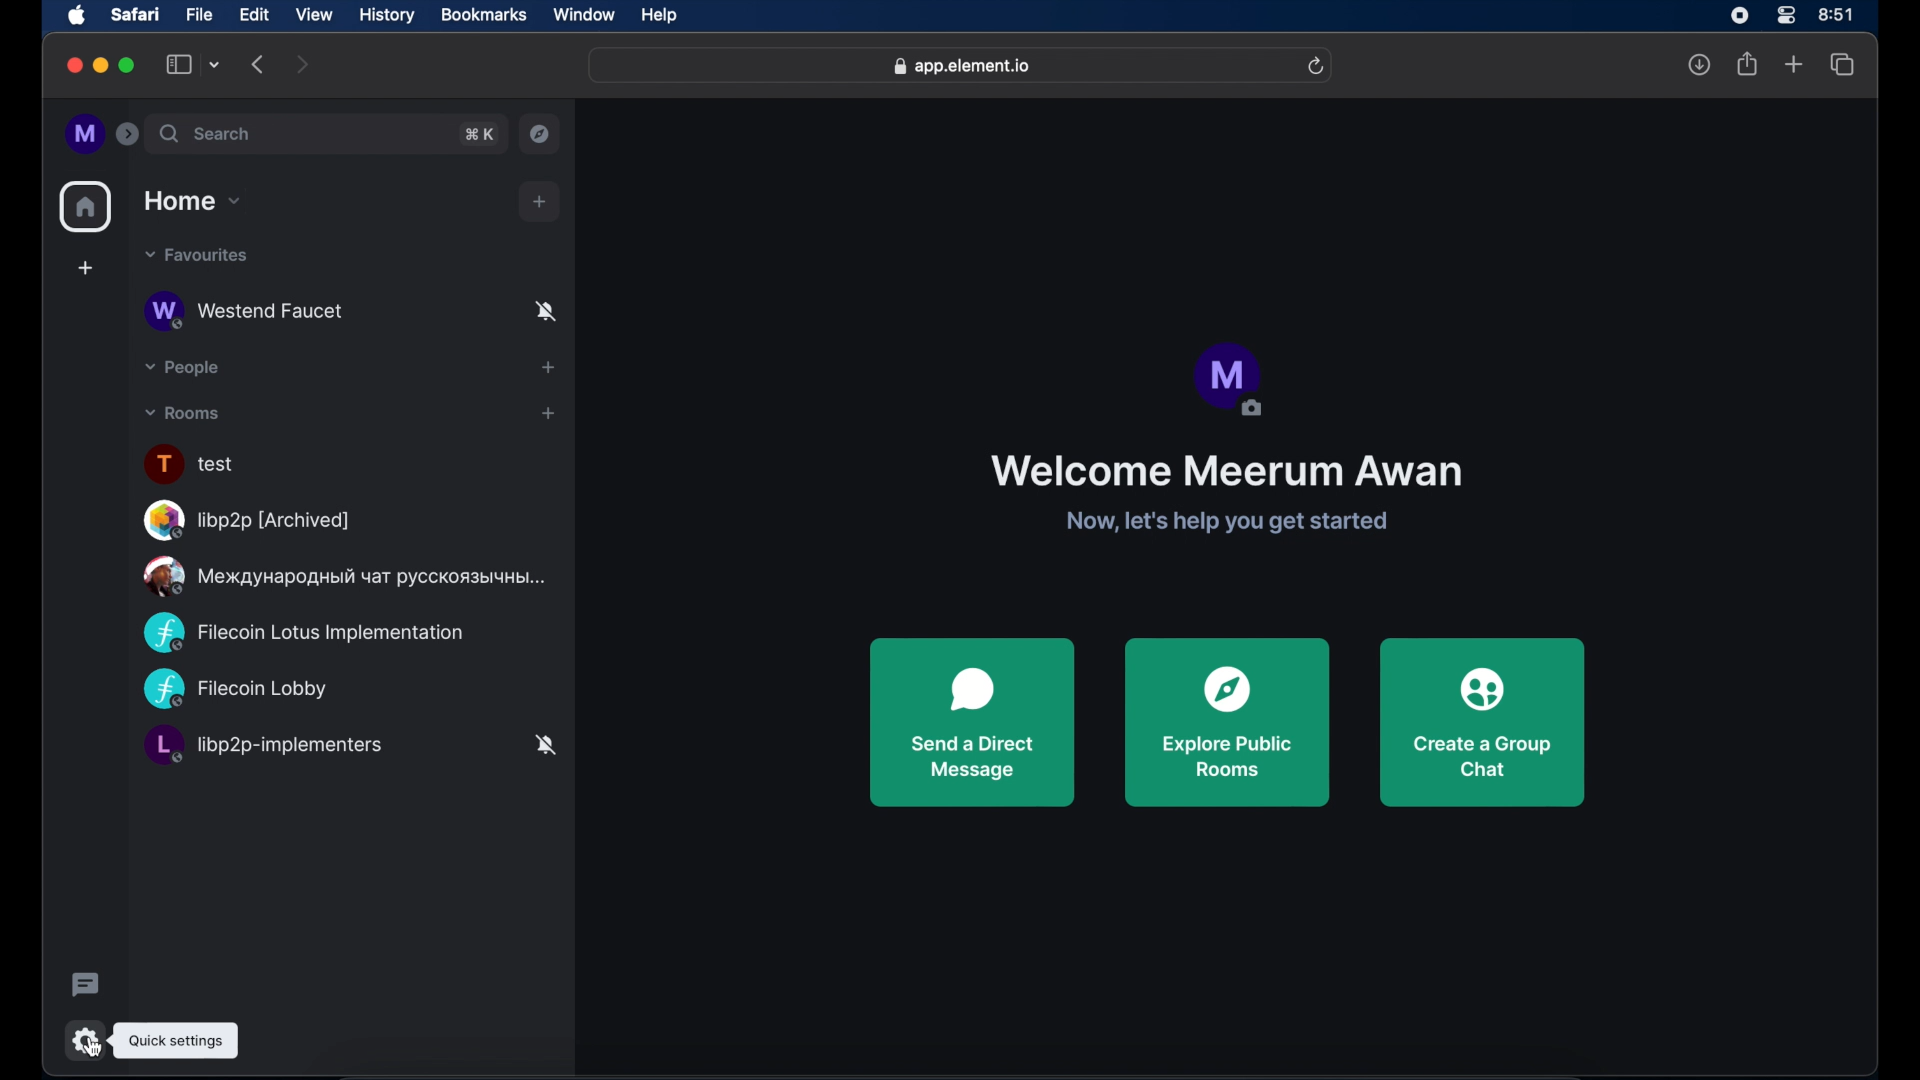 Image resolution: width=1920 pixels, height=1080 pixels. I want to click on forward, so click(308, 65).